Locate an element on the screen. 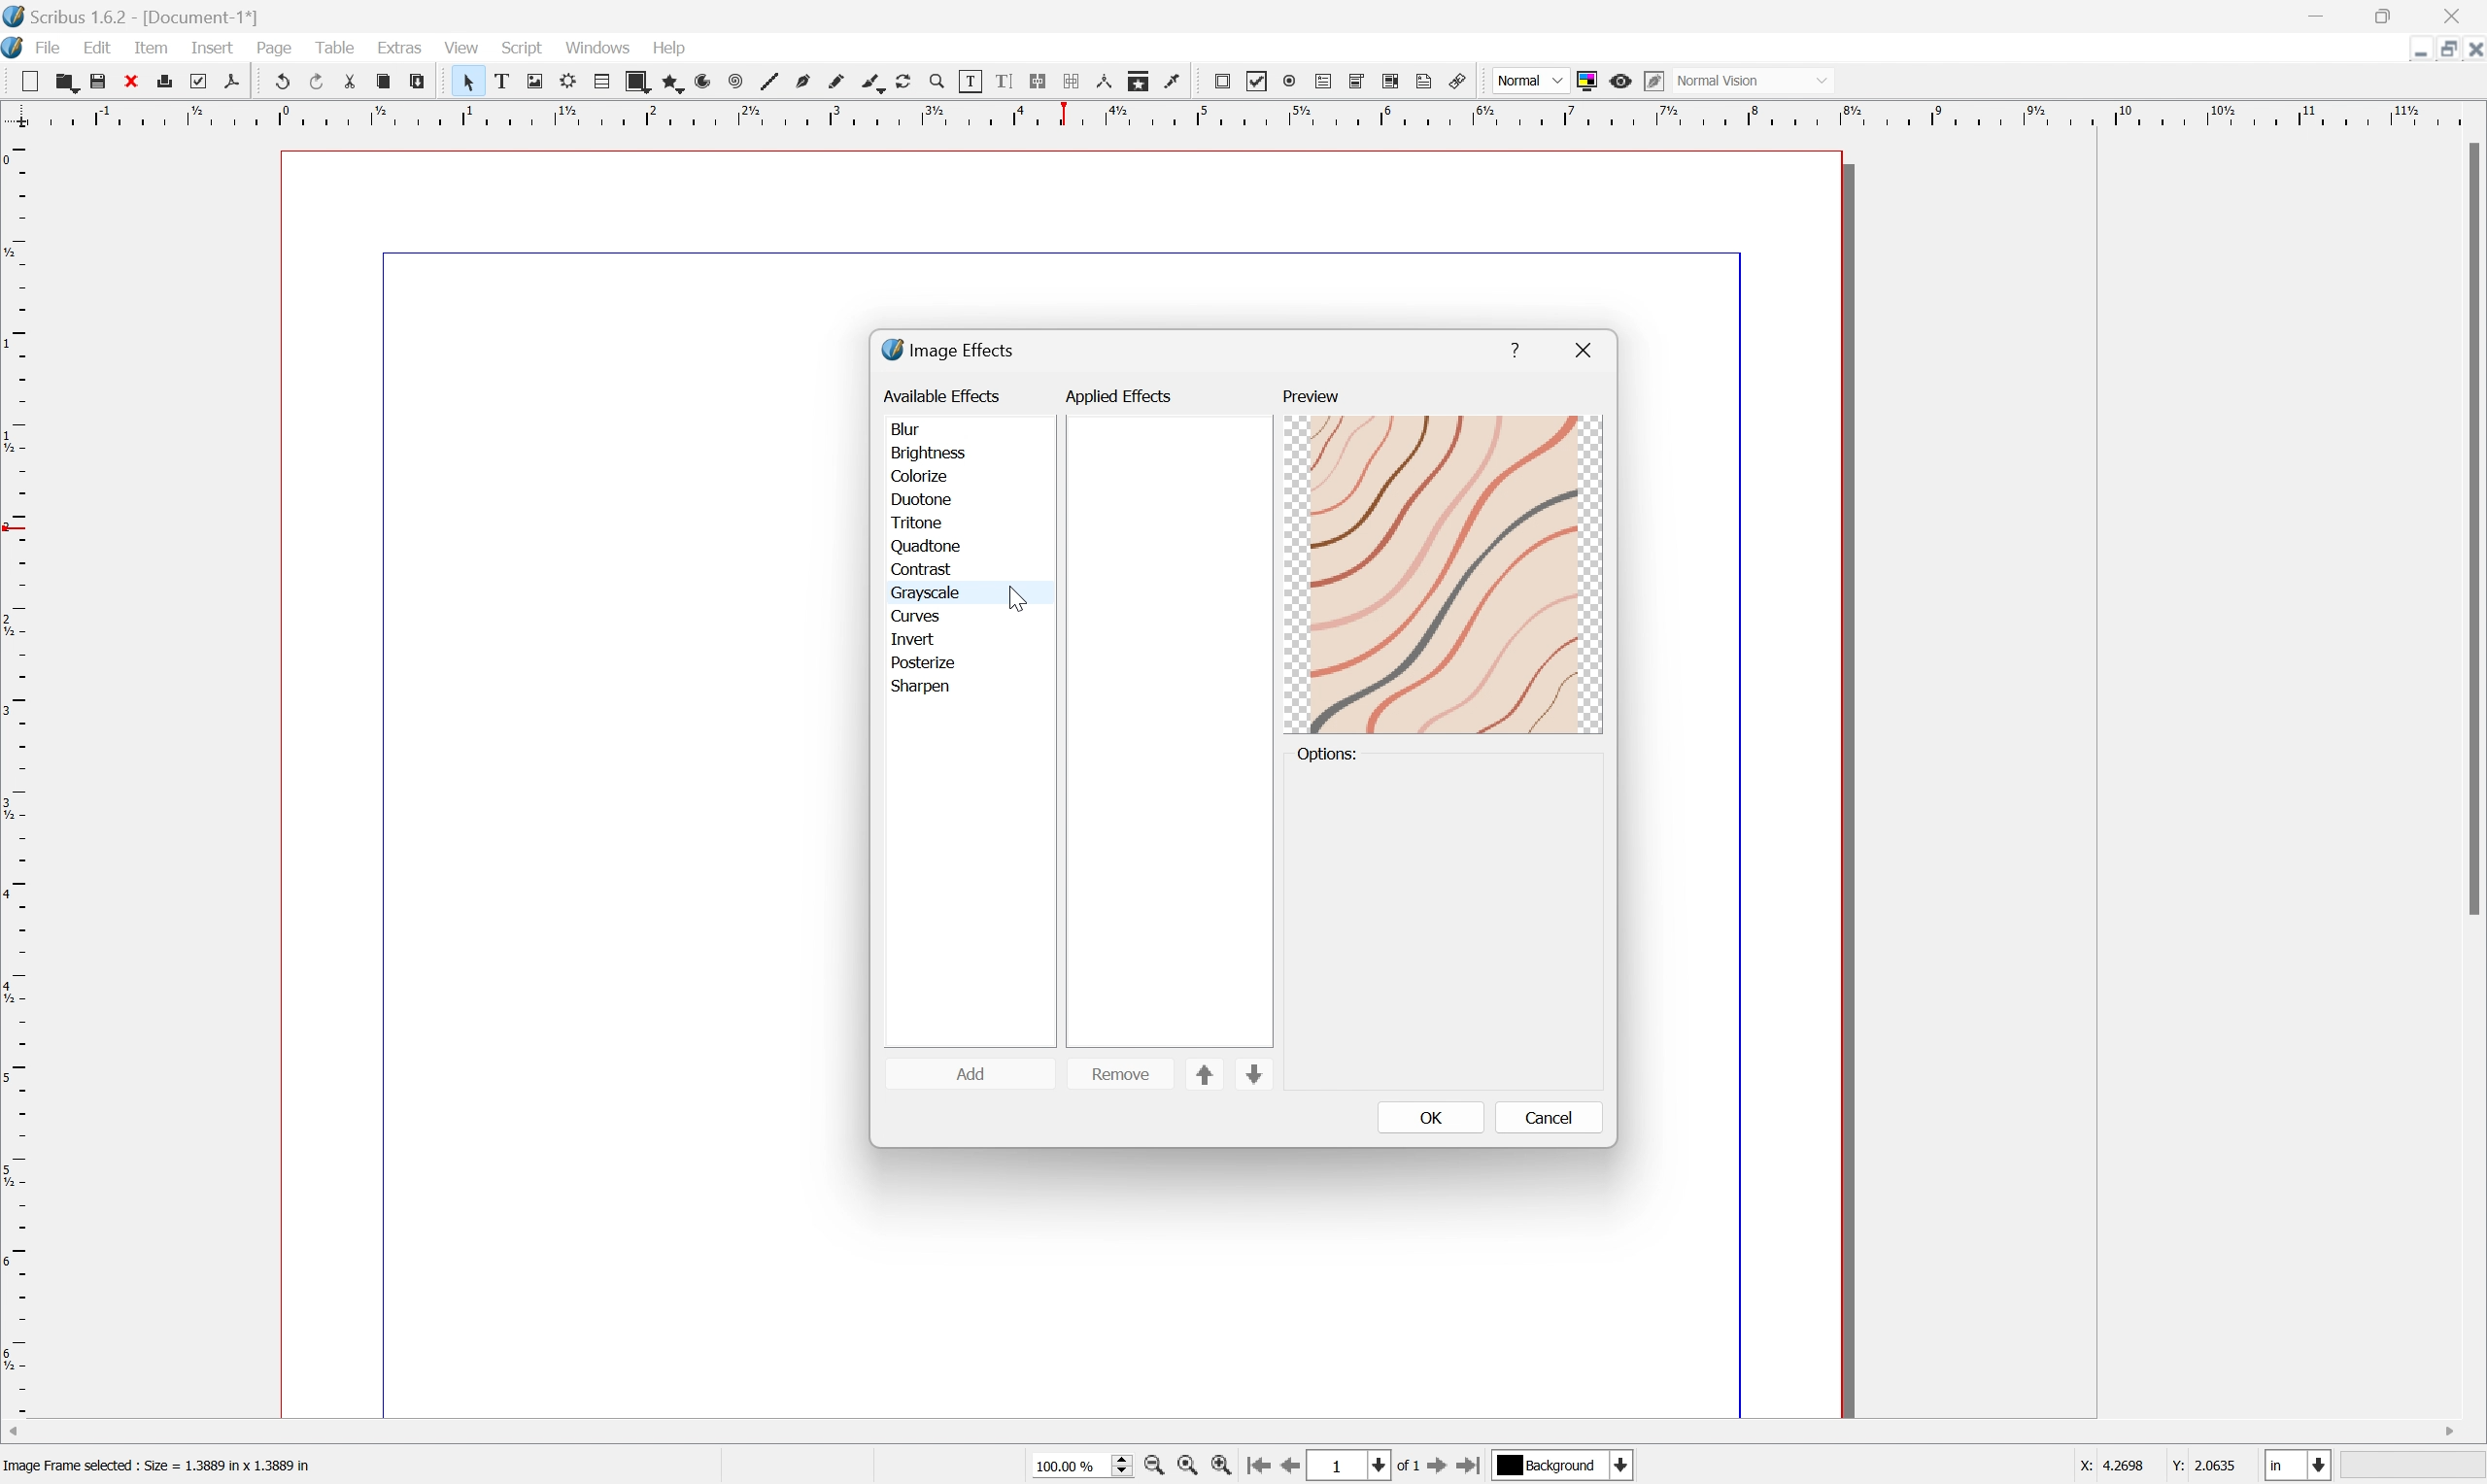 This screenshot has width=2487, height=1484. preview is located at coordinates (1444, 576).